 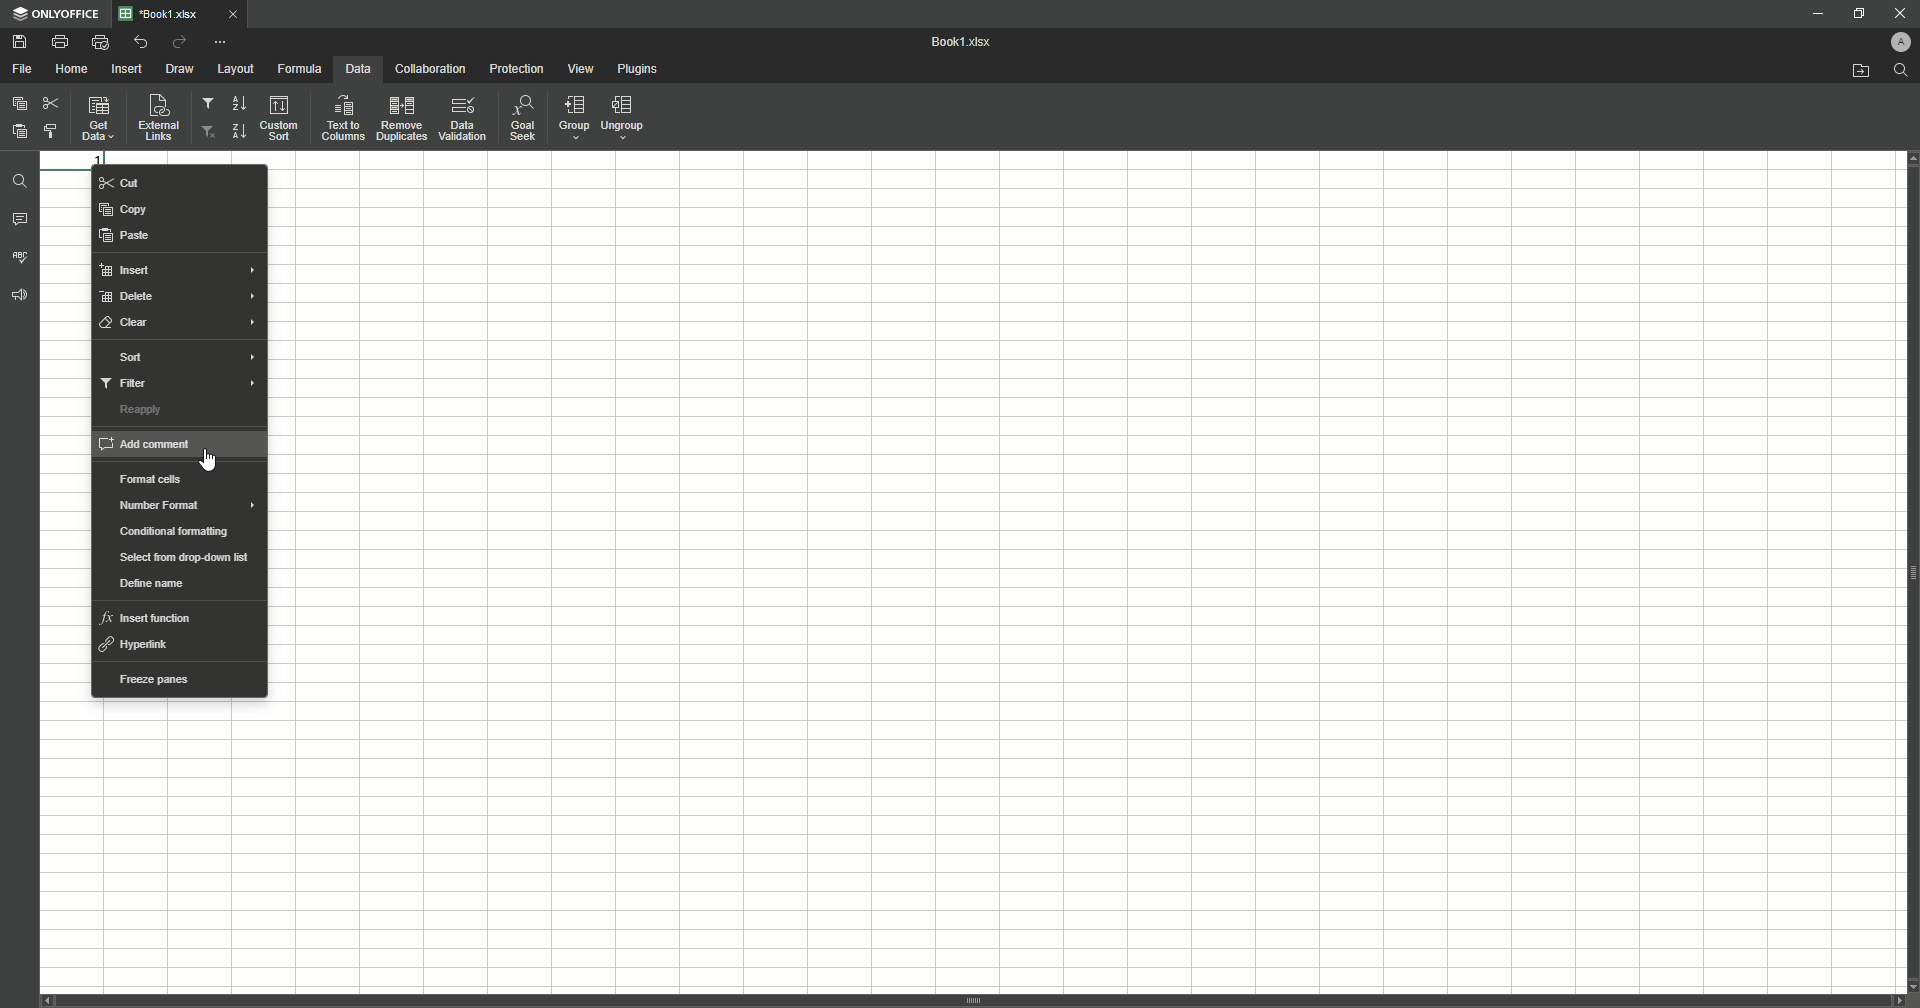 I want to click on View, so click(x=583, y=70).